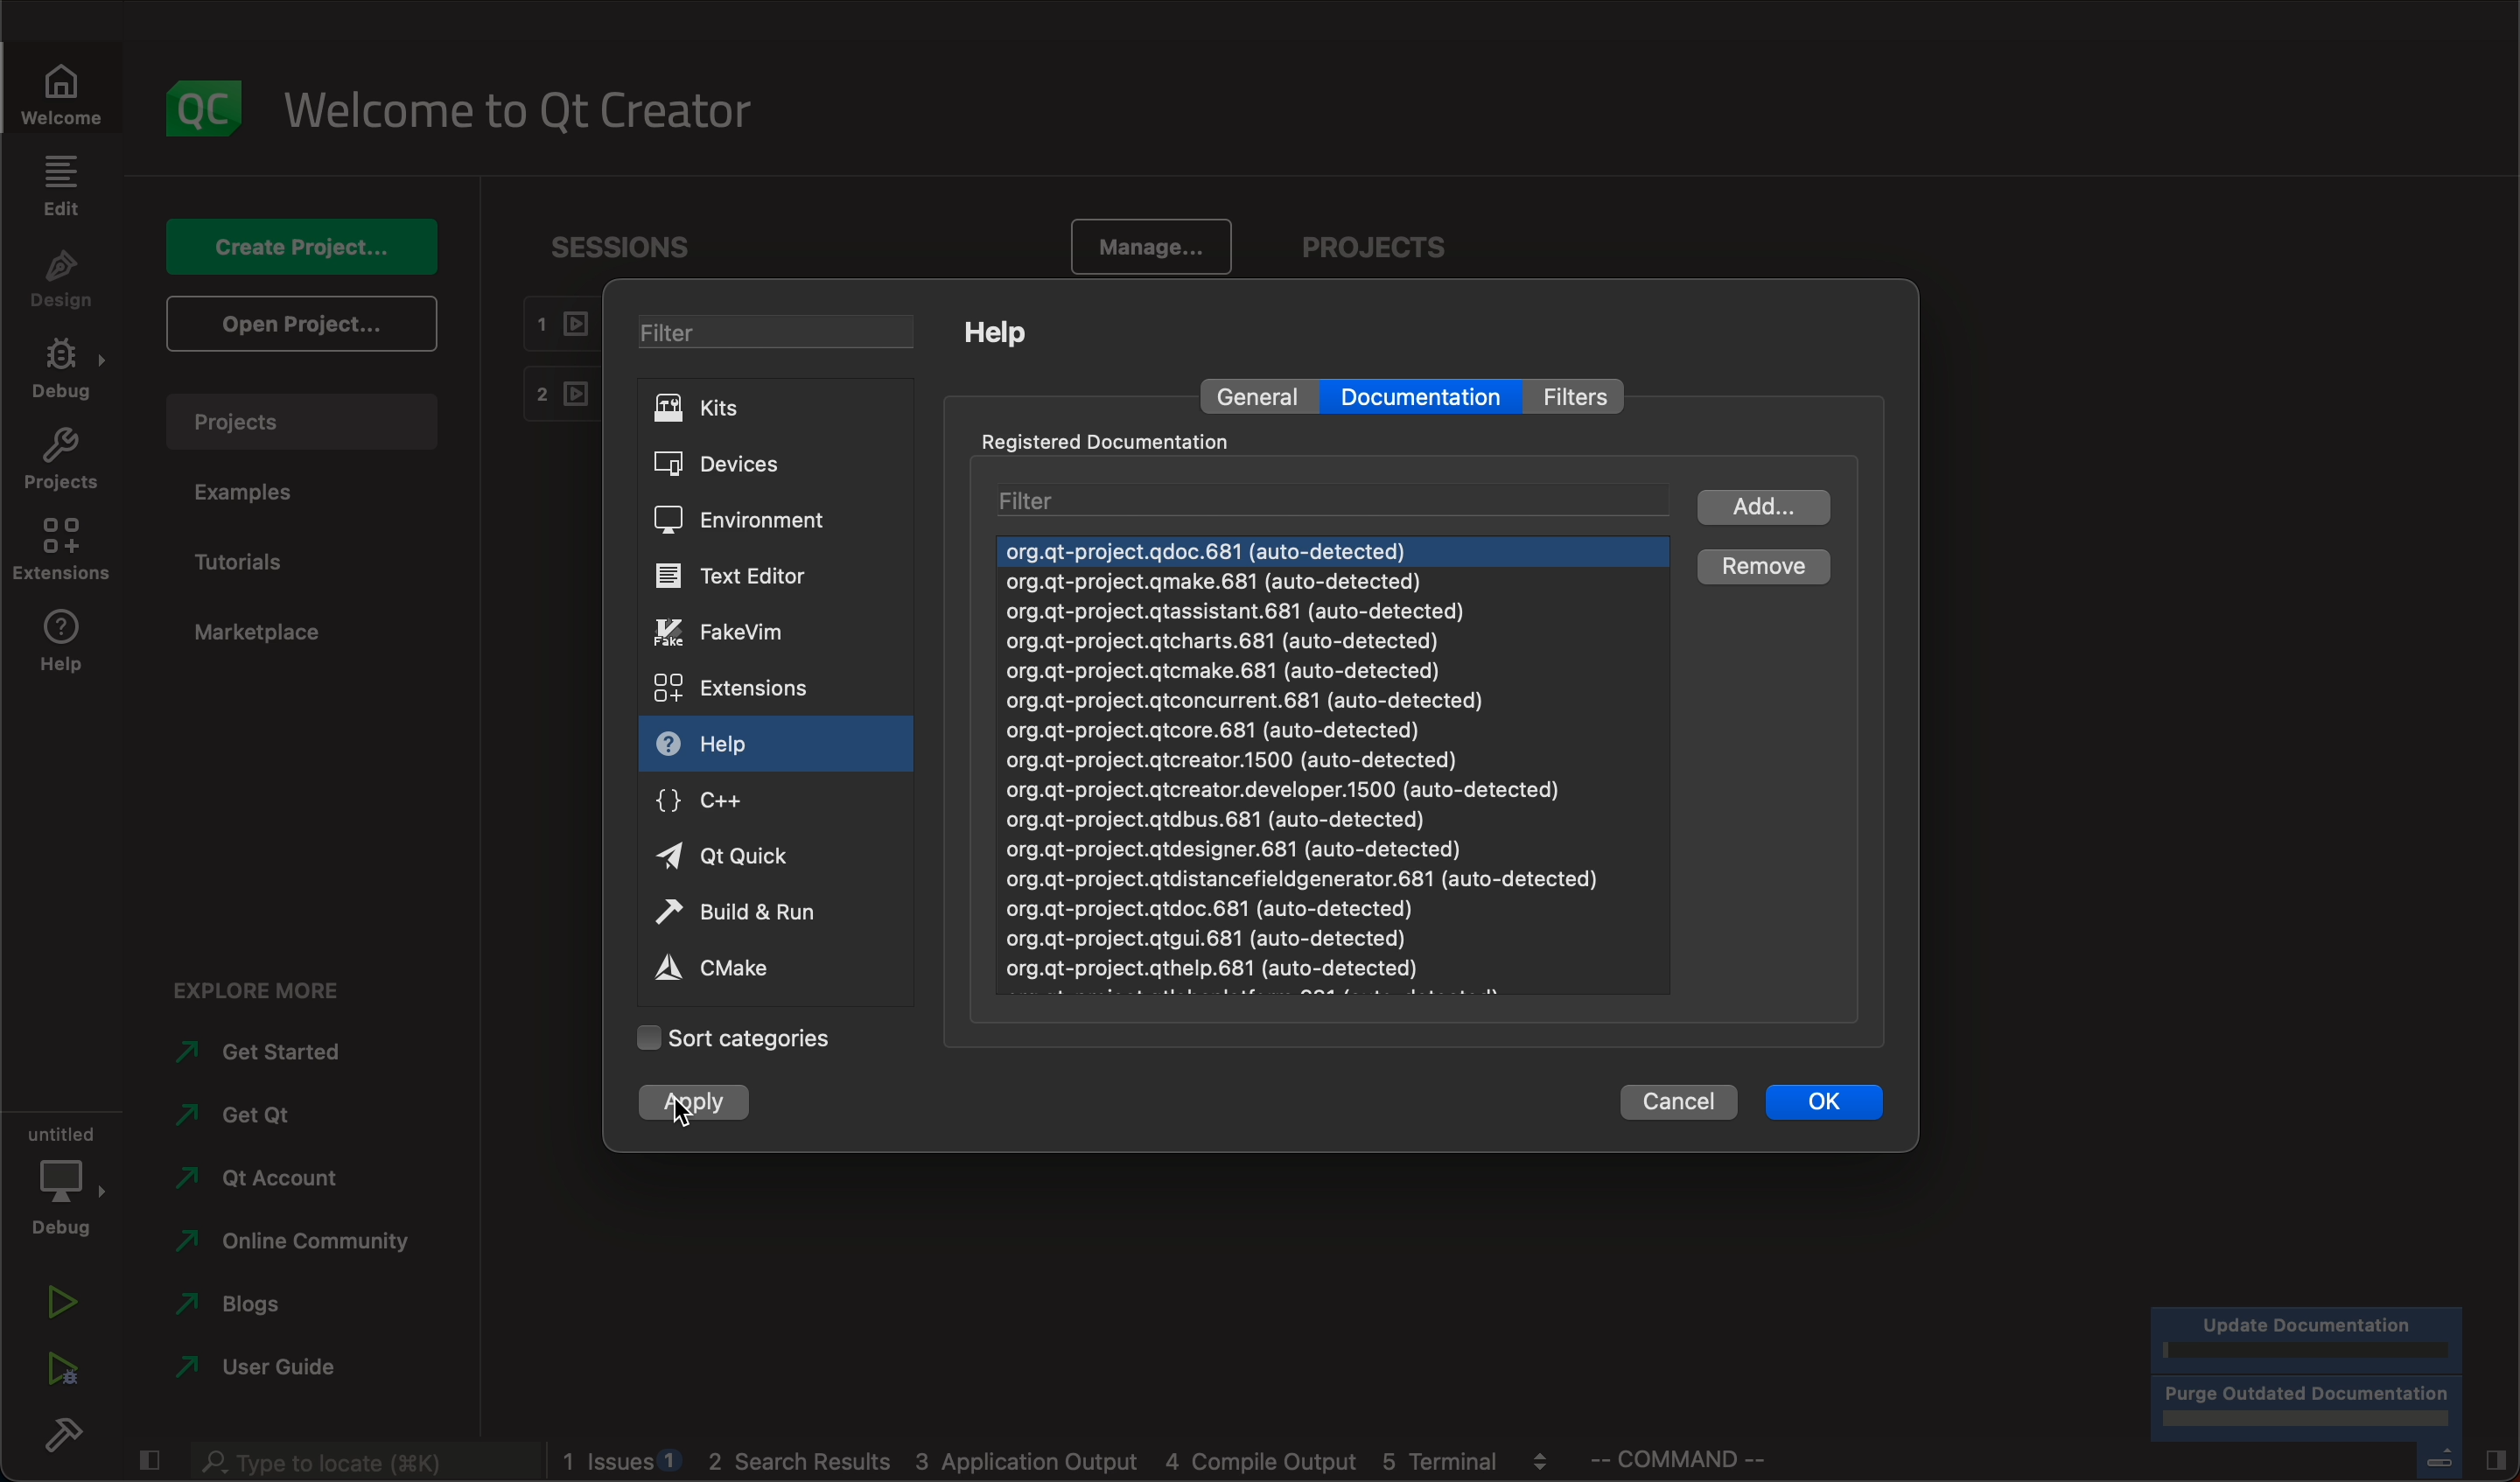  I want to click on search bar, so click(364, 1463).